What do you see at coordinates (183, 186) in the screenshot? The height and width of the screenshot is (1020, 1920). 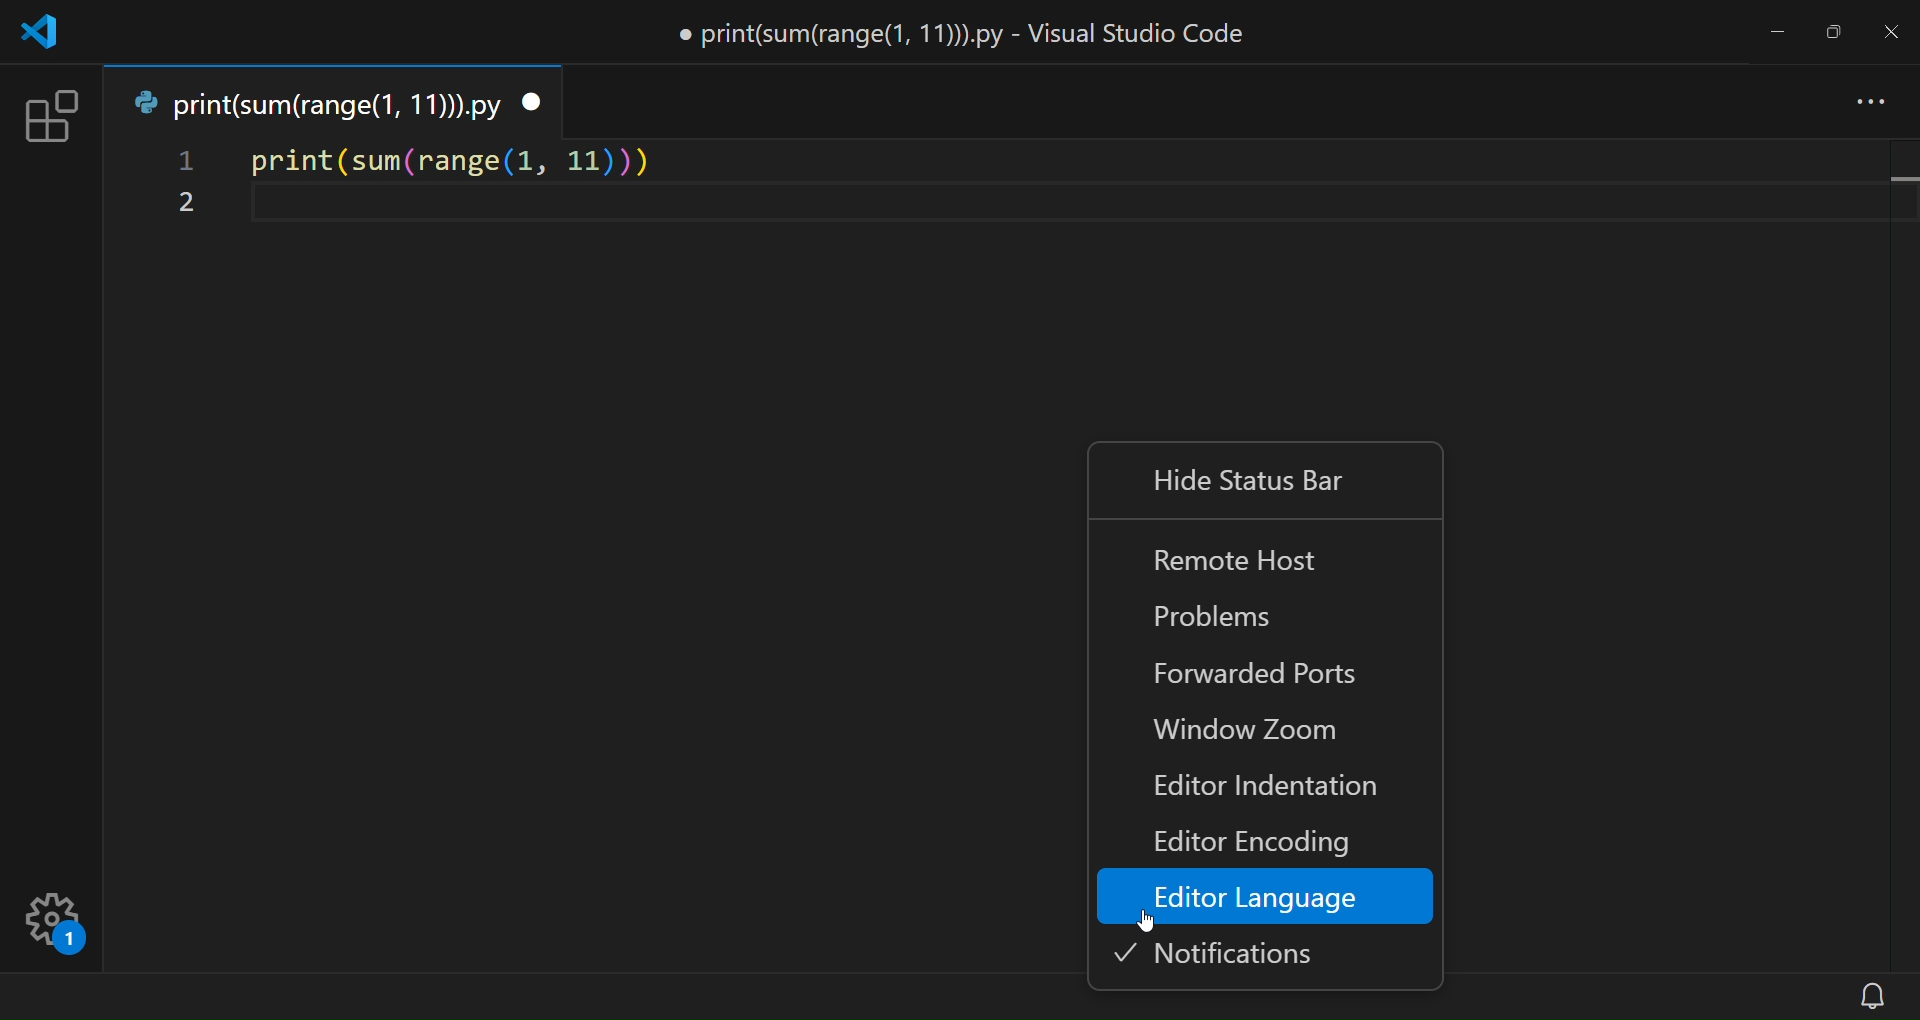 I see `line number` at bounding box center [183, 186].